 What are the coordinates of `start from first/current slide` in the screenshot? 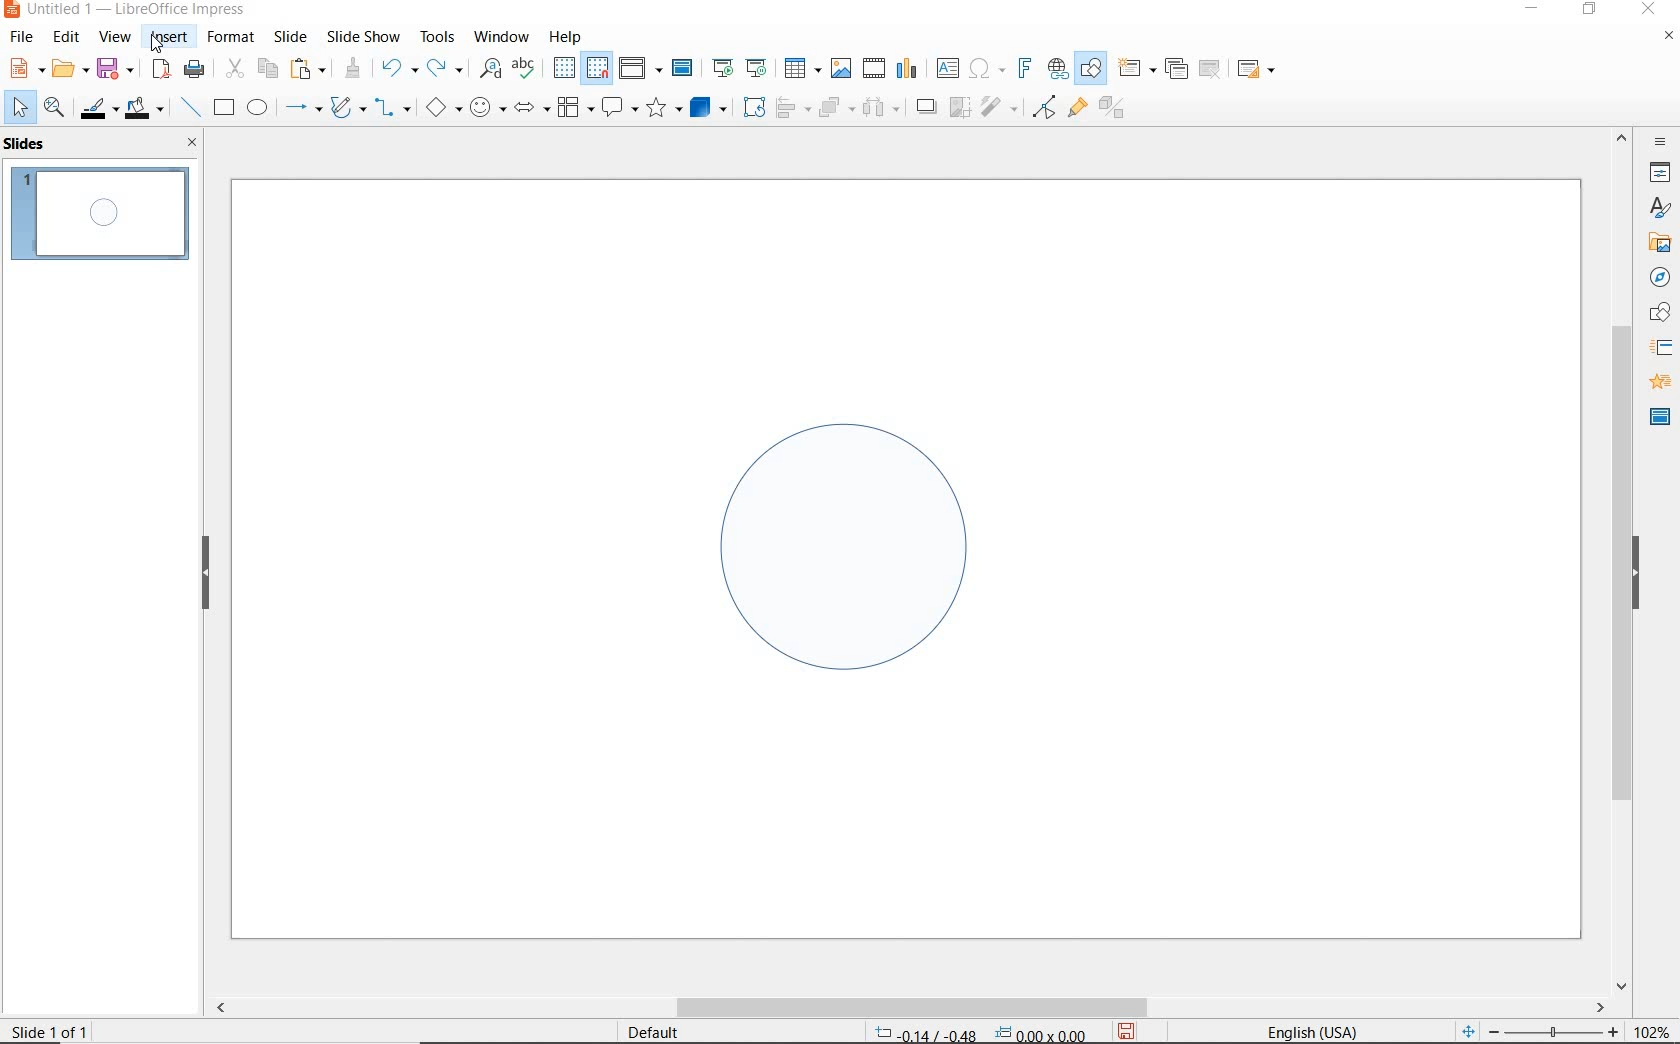 It's located at (739, 66).